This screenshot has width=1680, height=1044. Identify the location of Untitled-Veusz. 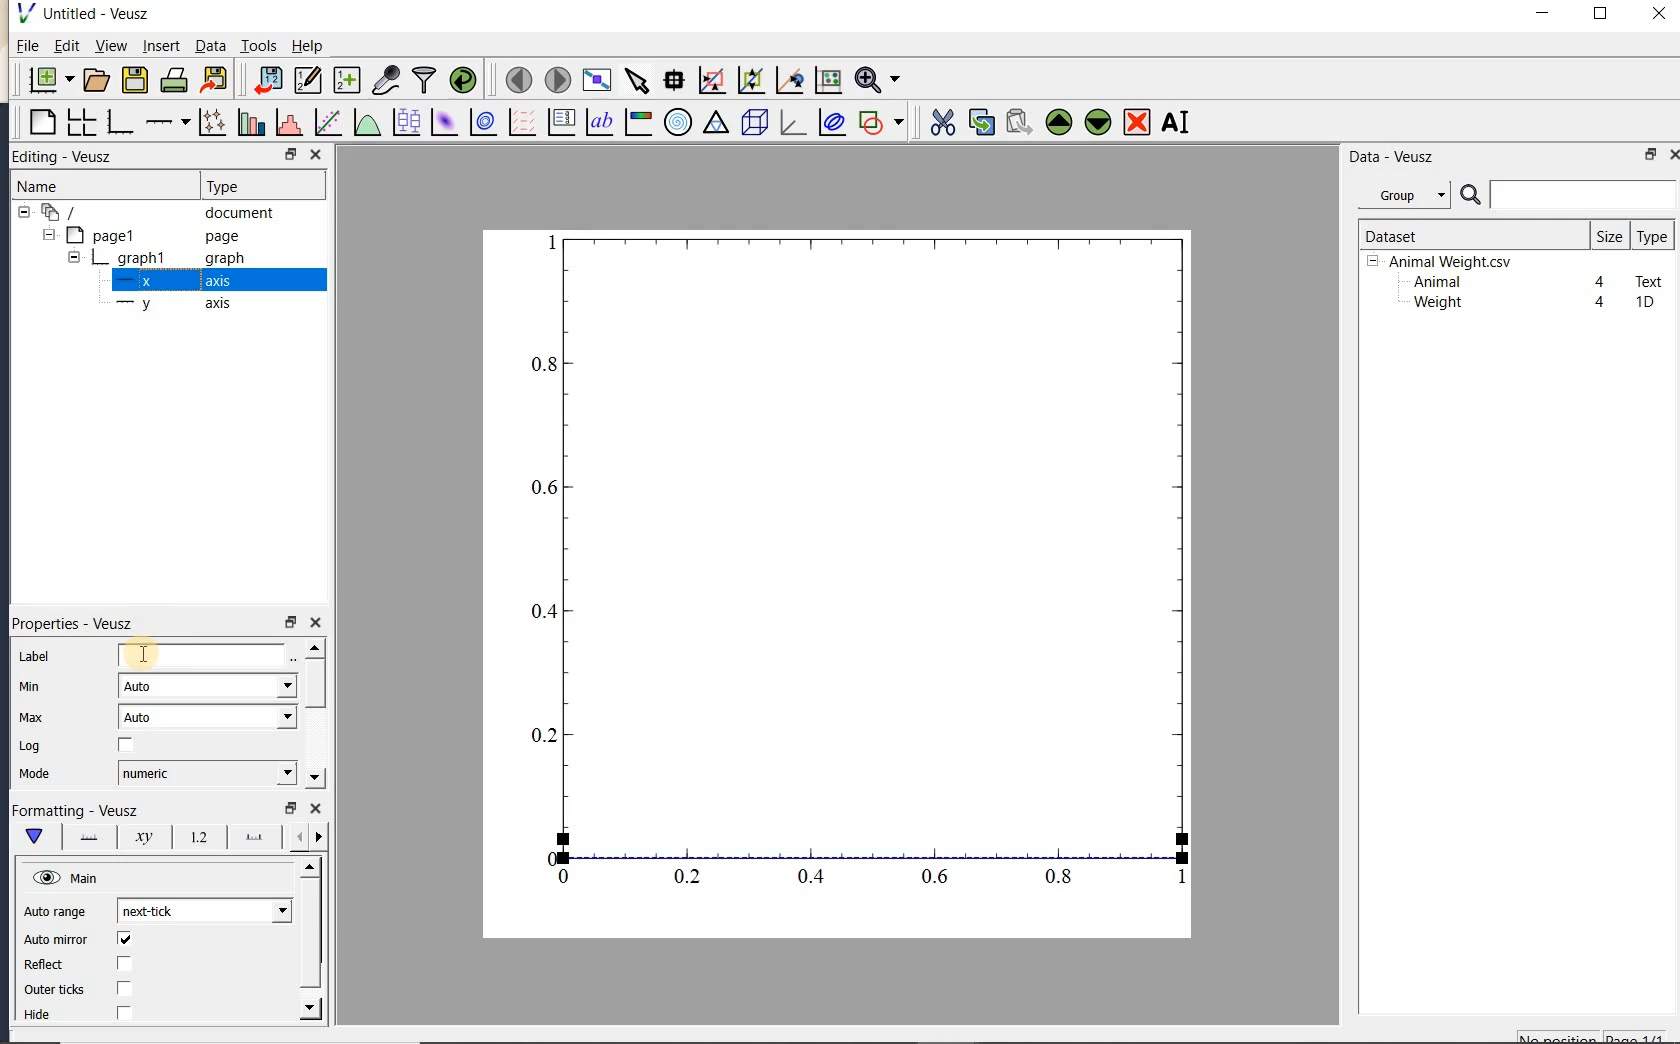
(89, 14).